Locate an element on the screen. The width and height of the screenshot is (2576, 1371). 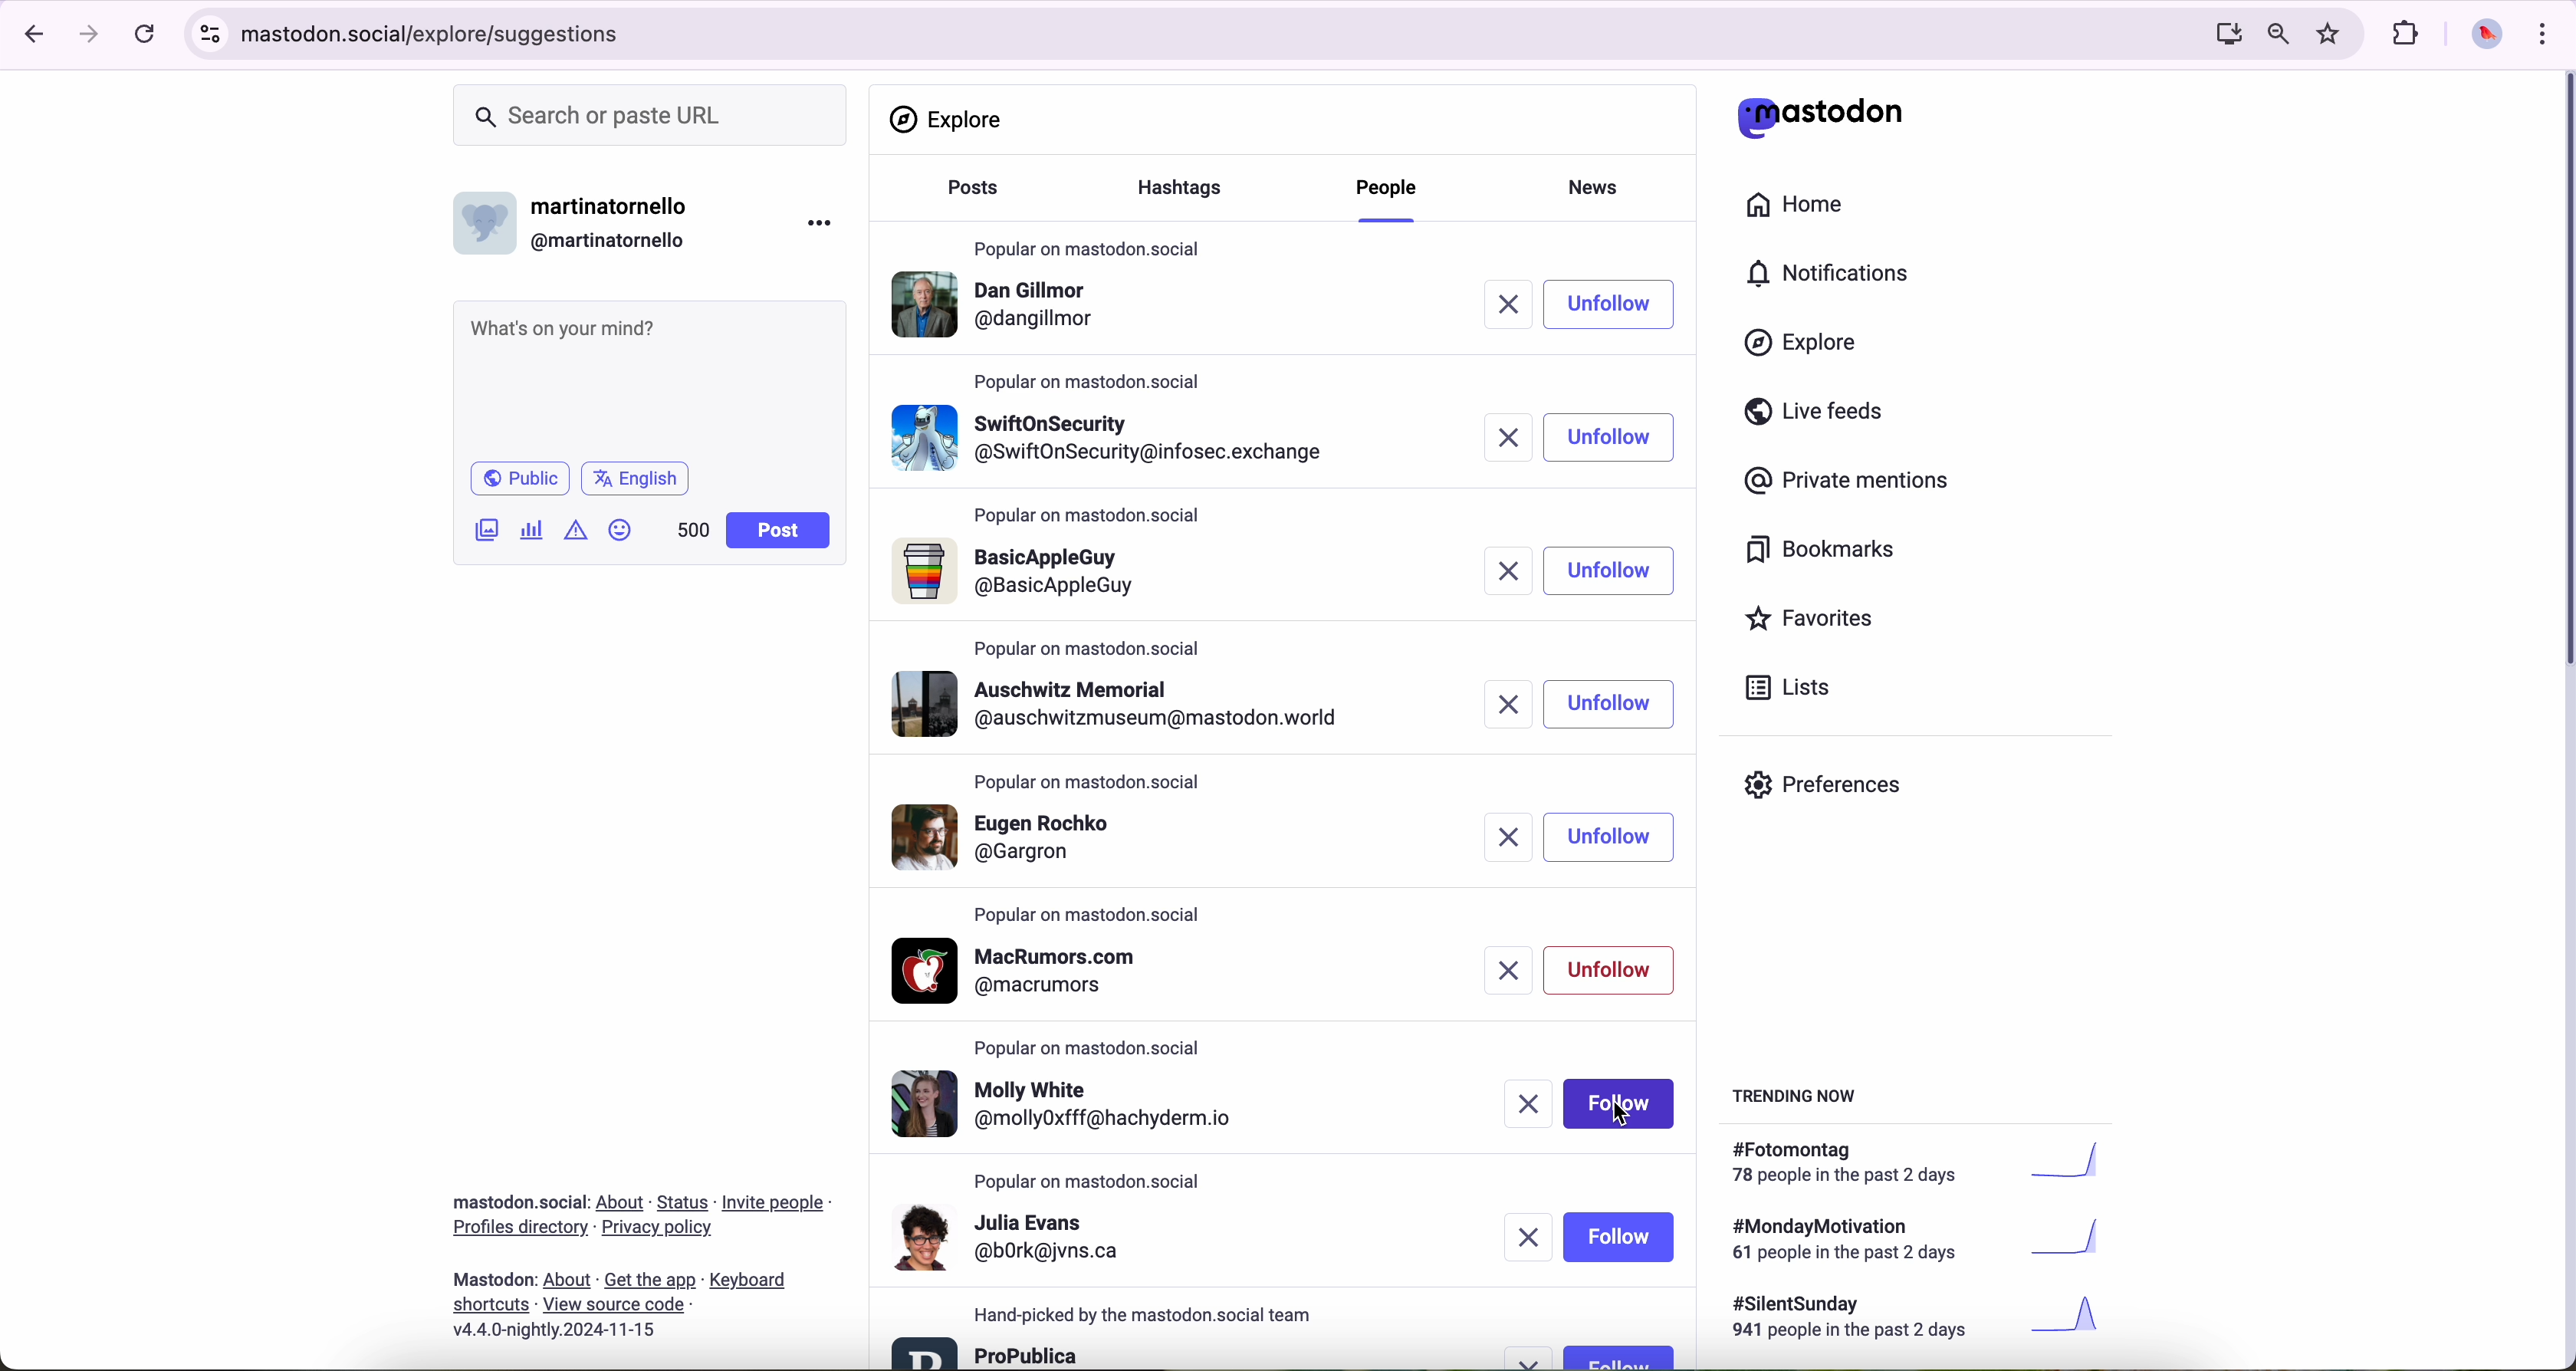
home is located at coordinates (1806, 209).